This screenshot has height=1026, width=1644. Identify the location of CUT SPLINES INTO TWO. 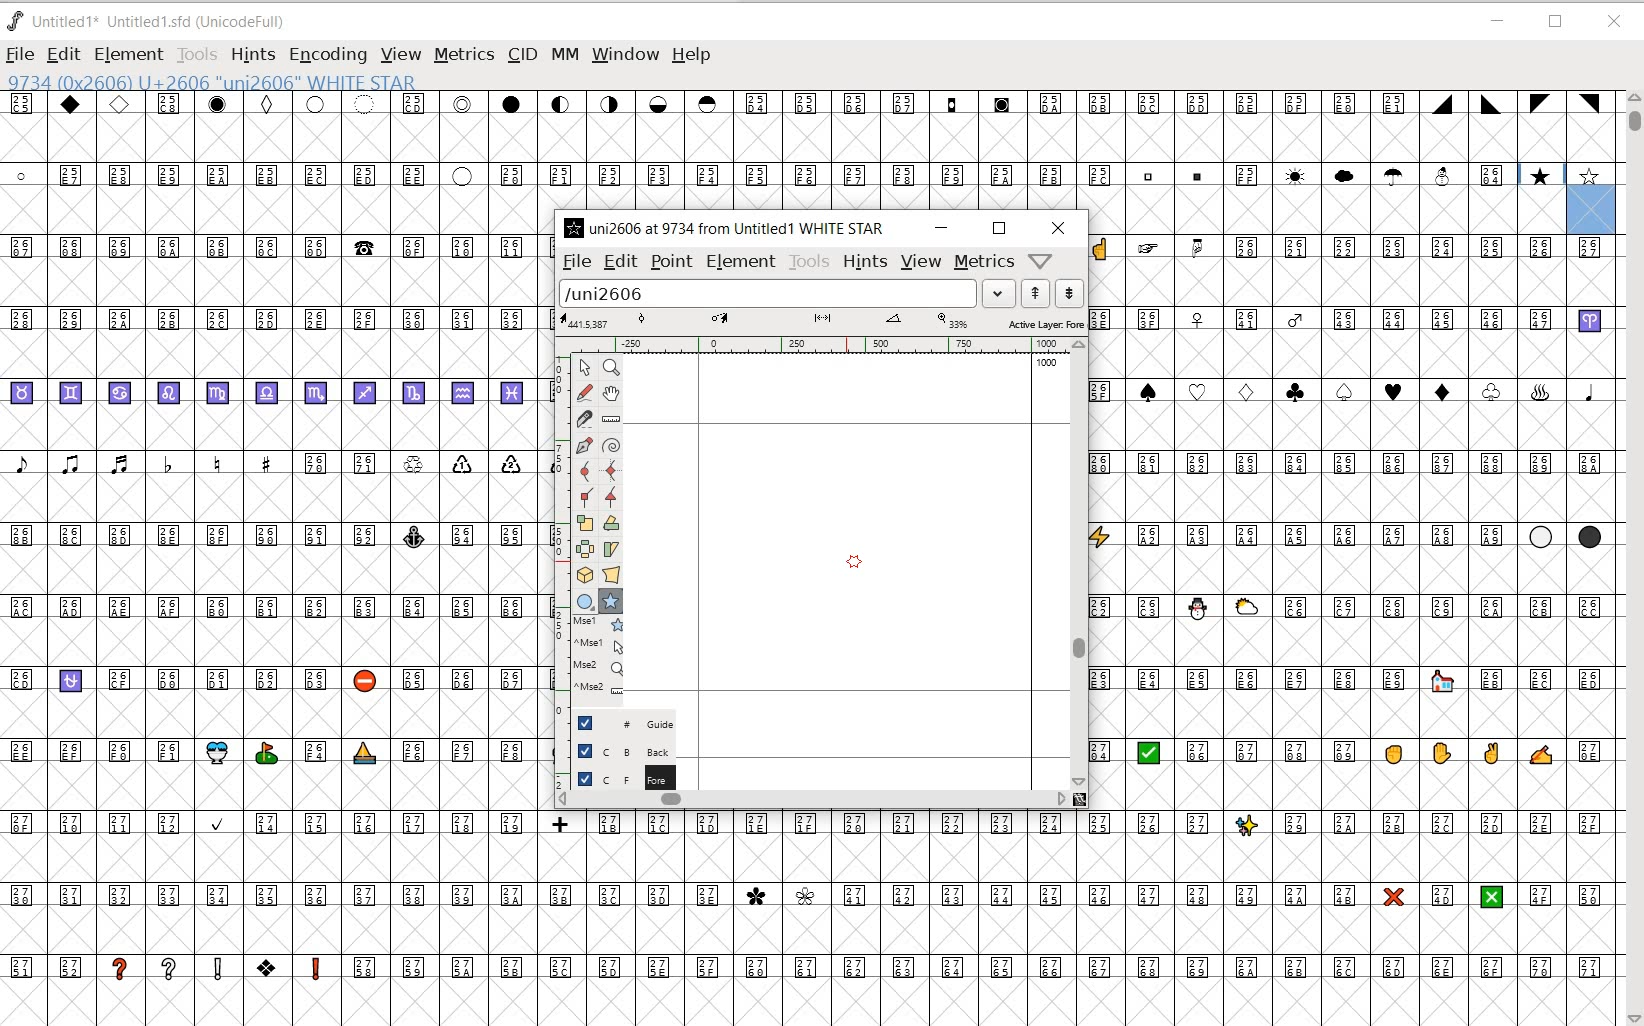
(585, 418).